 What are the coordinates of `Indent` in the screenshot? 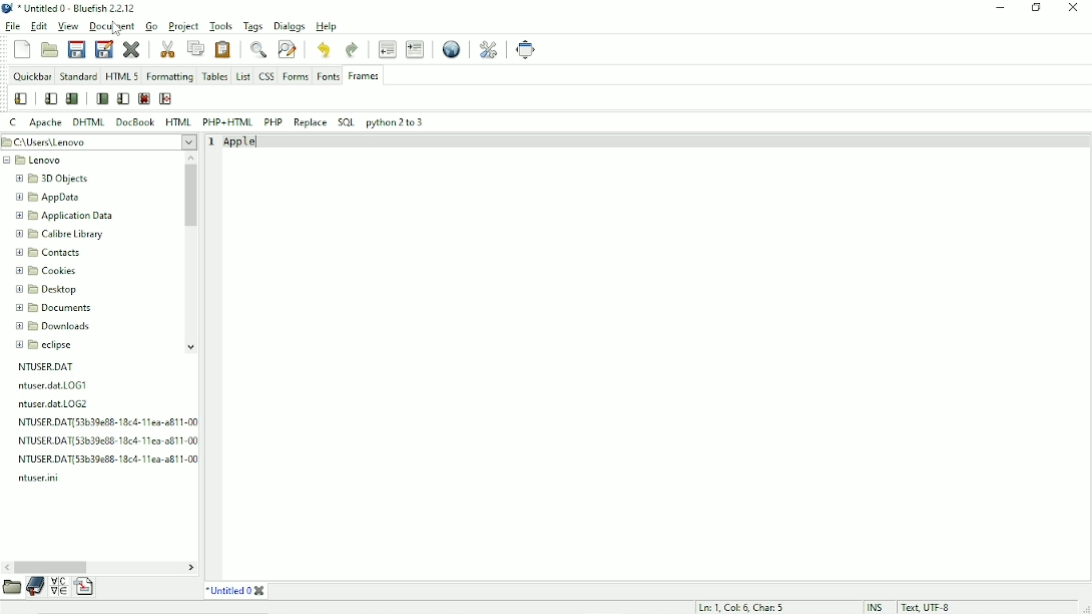 It's located at (416, 50).